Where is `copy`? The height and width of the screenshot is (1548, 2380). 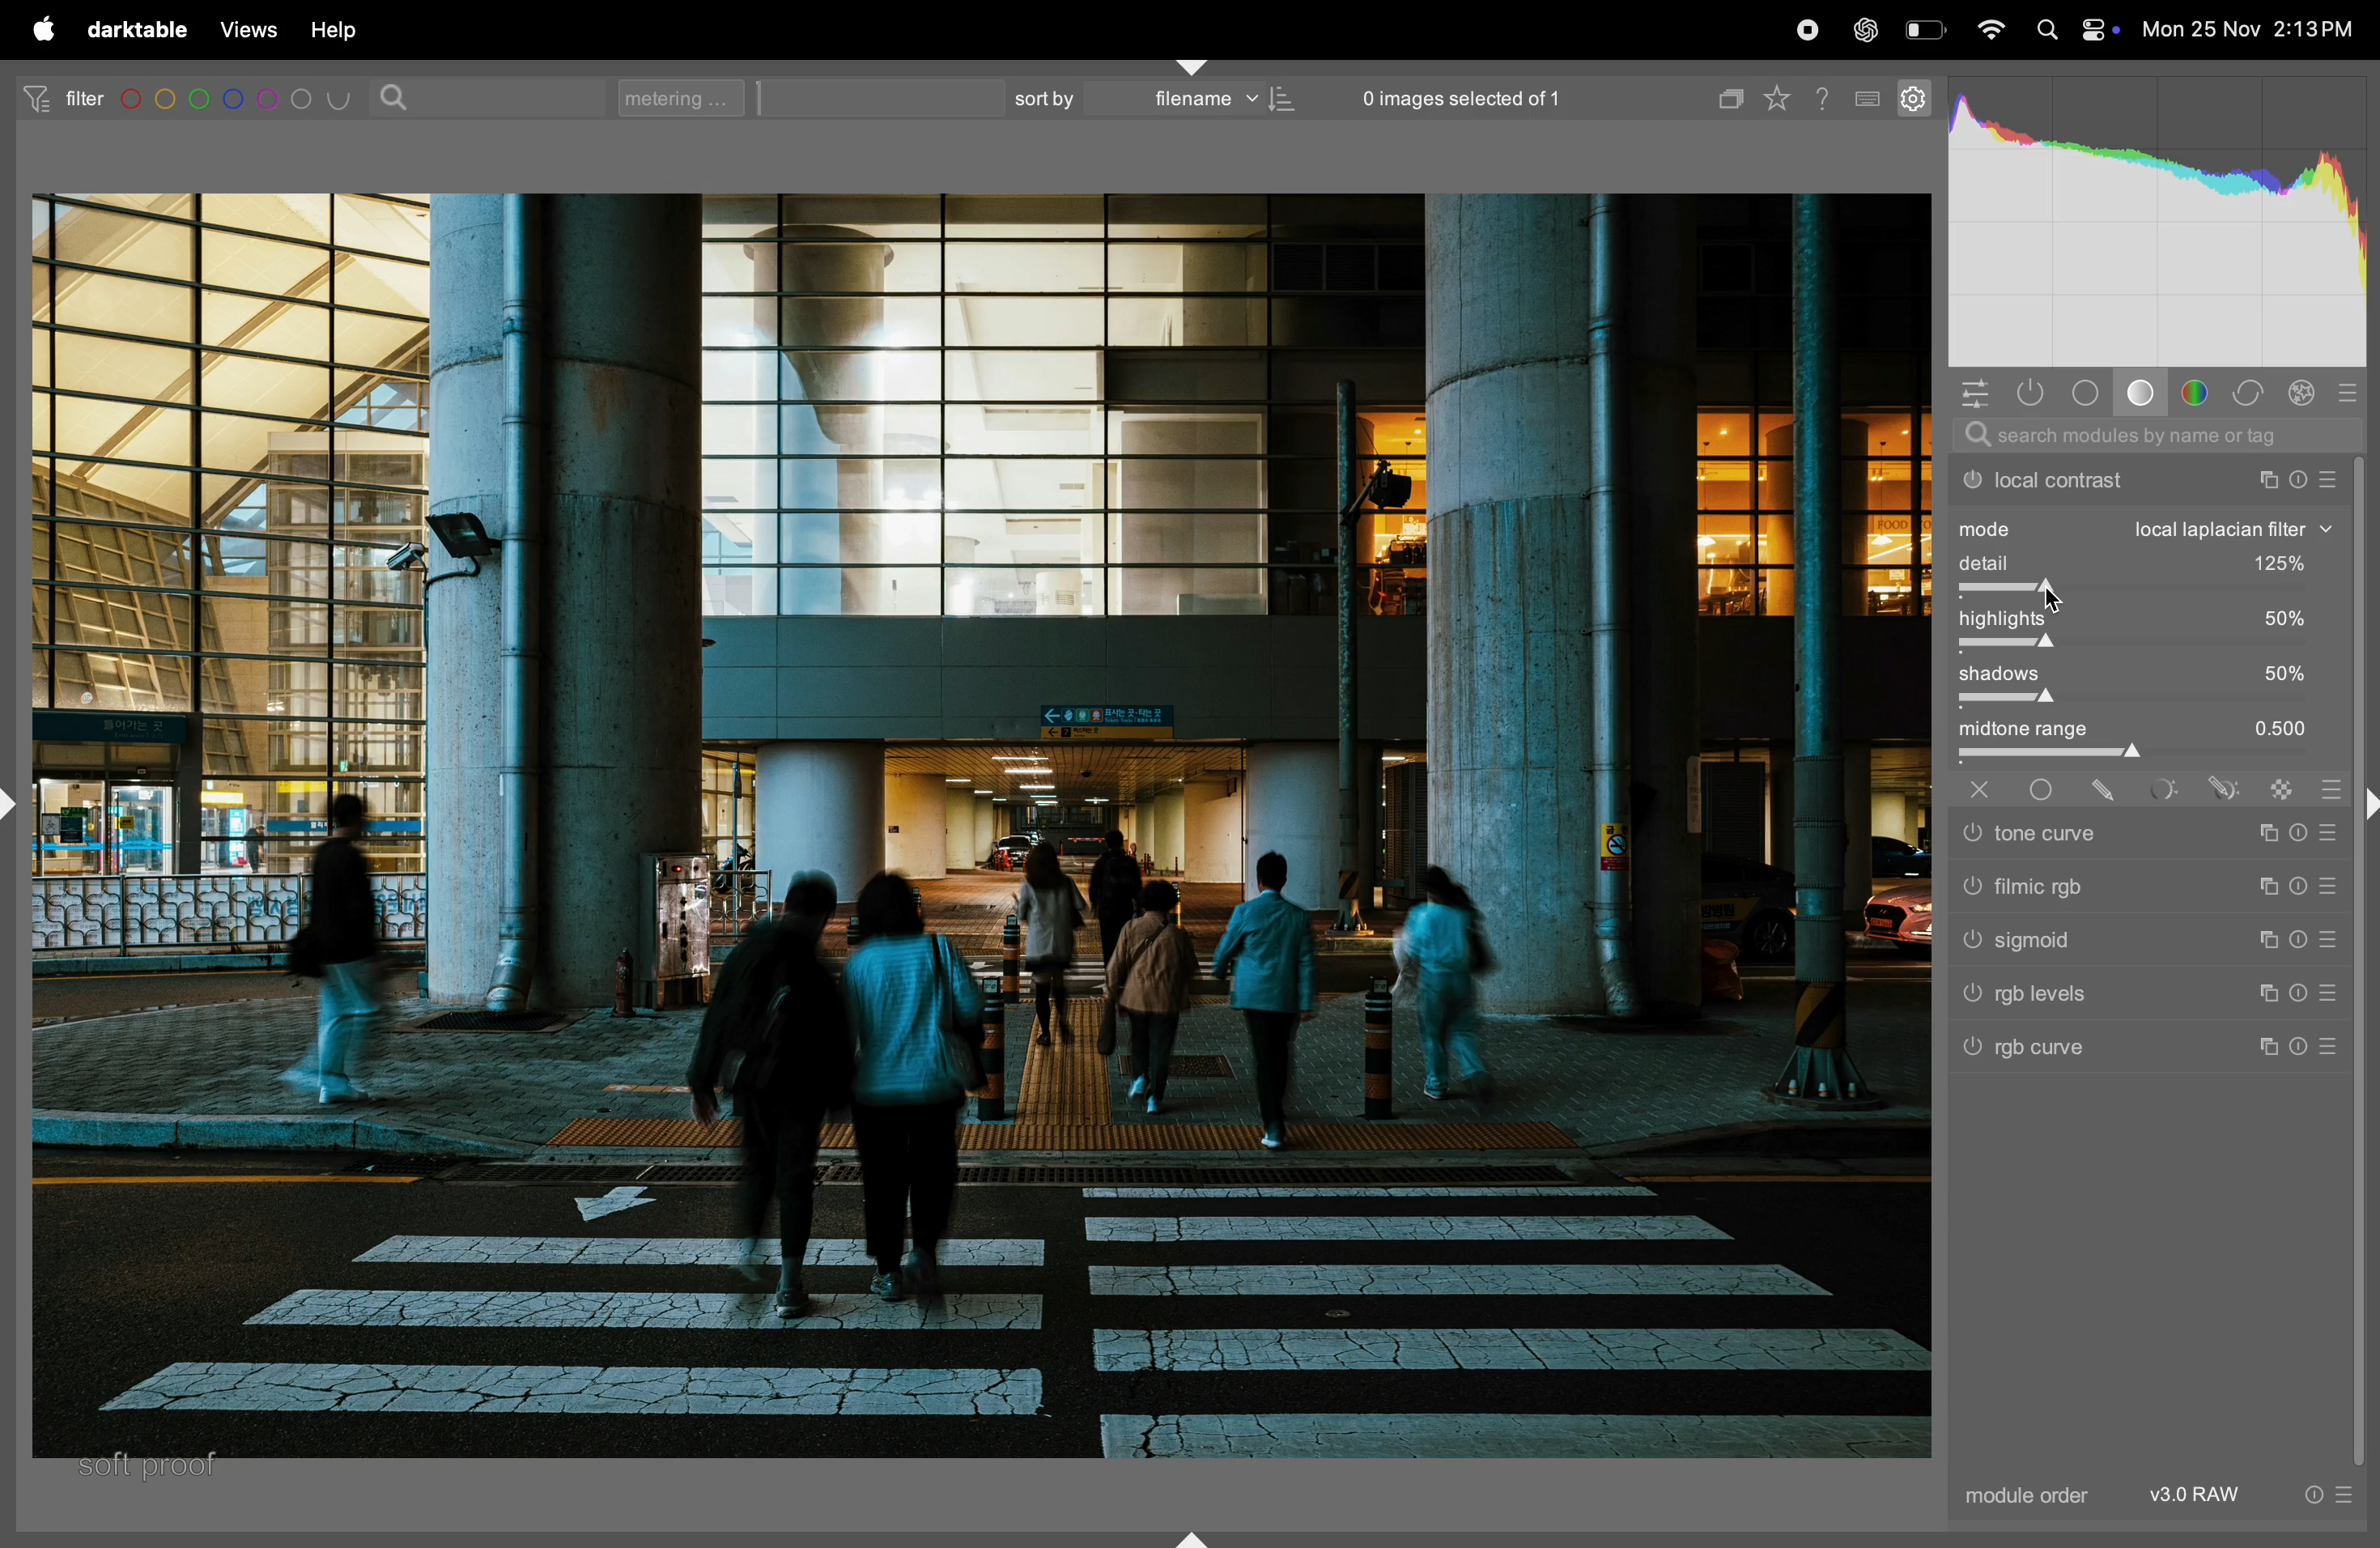
copy is located at coordinates (1726, 94).